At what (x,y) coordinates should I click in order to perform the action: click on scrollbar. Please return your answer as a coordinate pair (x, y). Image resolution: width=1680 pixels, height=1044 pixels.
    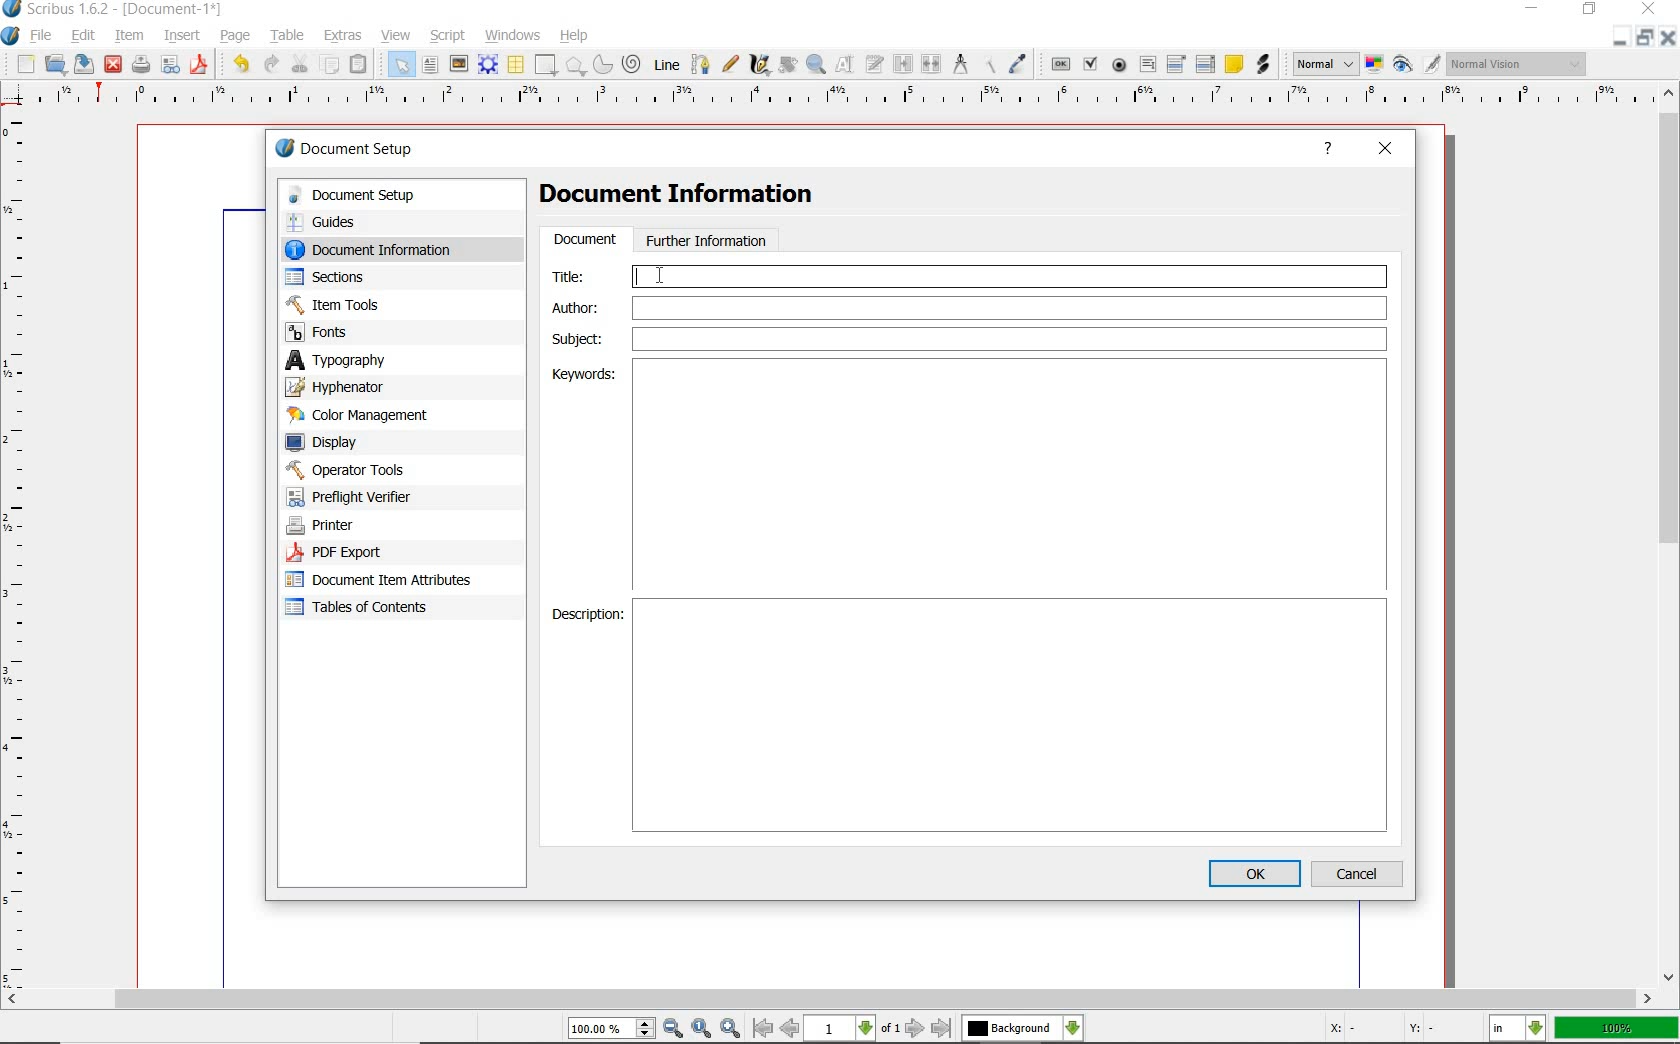
    Looking at the image, I should click on (829, 1000).